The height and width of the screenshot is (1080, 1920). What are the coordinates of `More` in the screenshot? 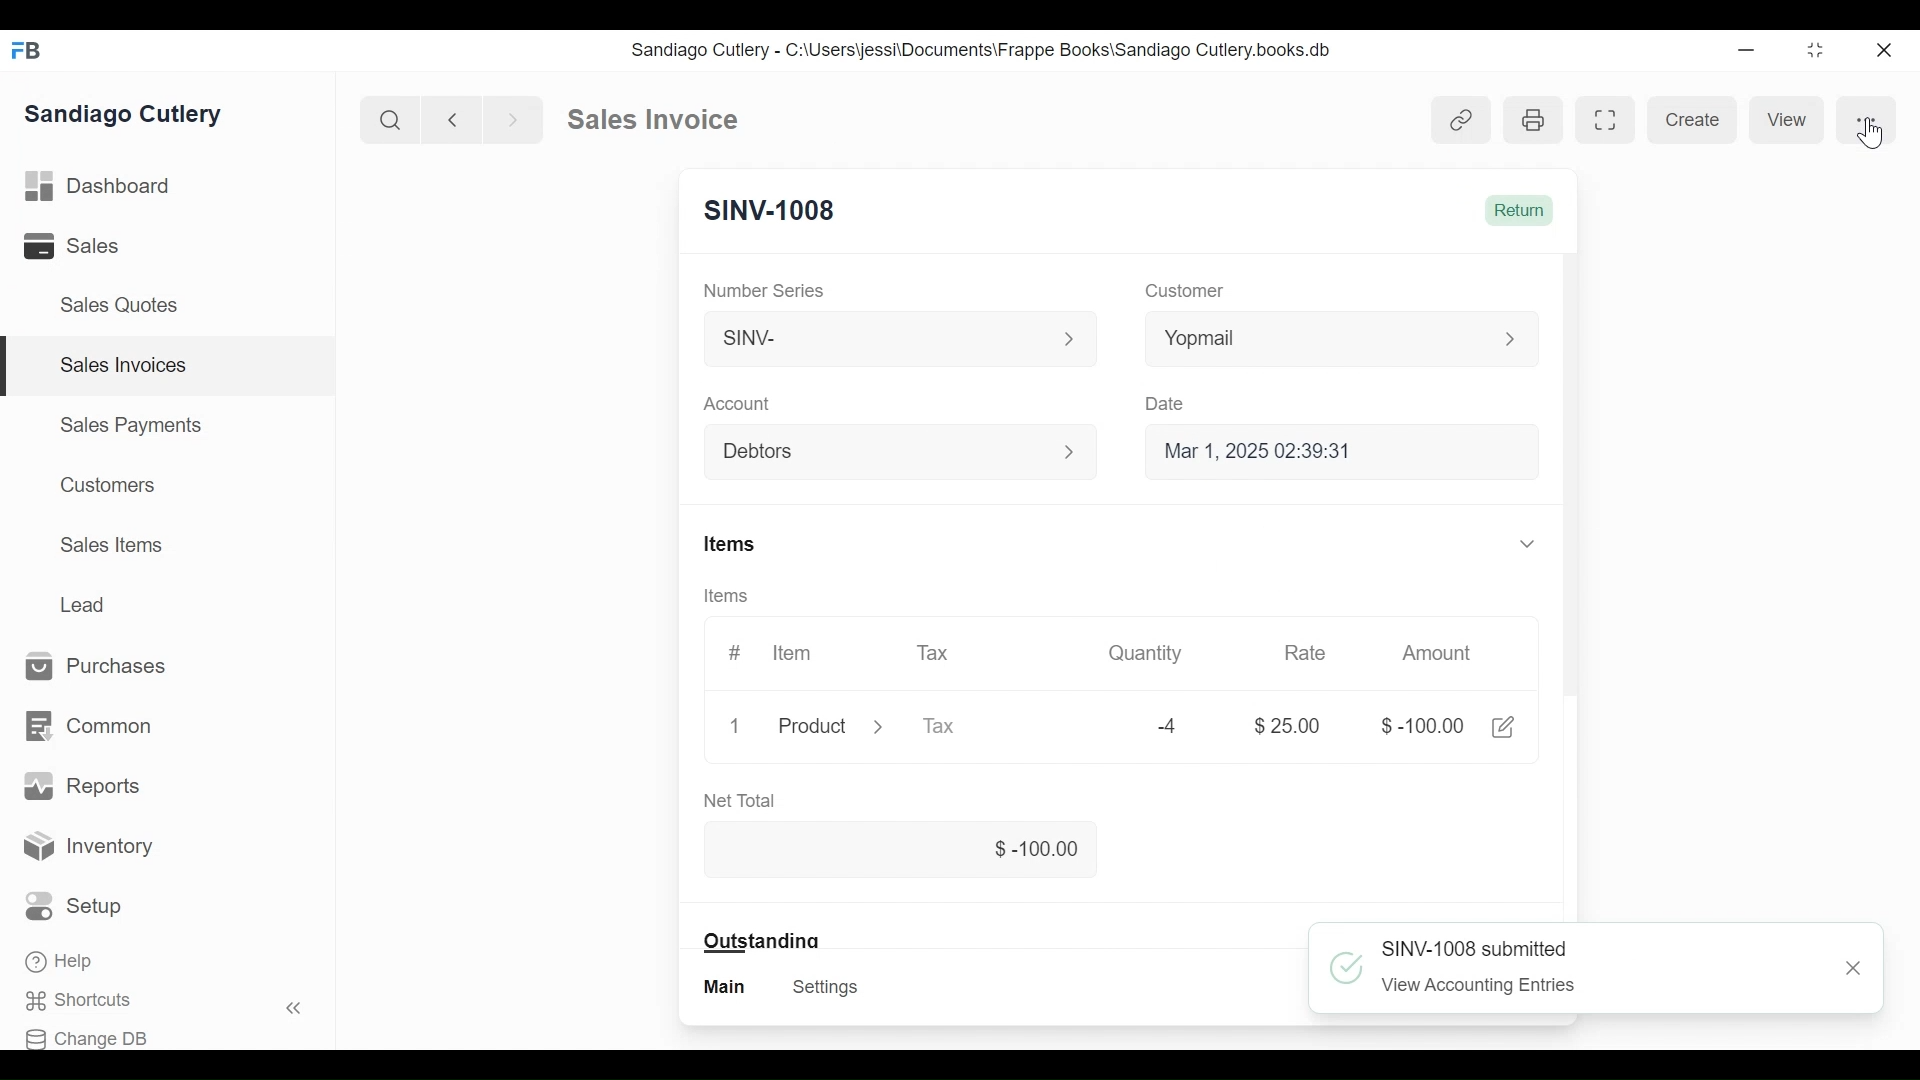 It's located at (1873, 119).